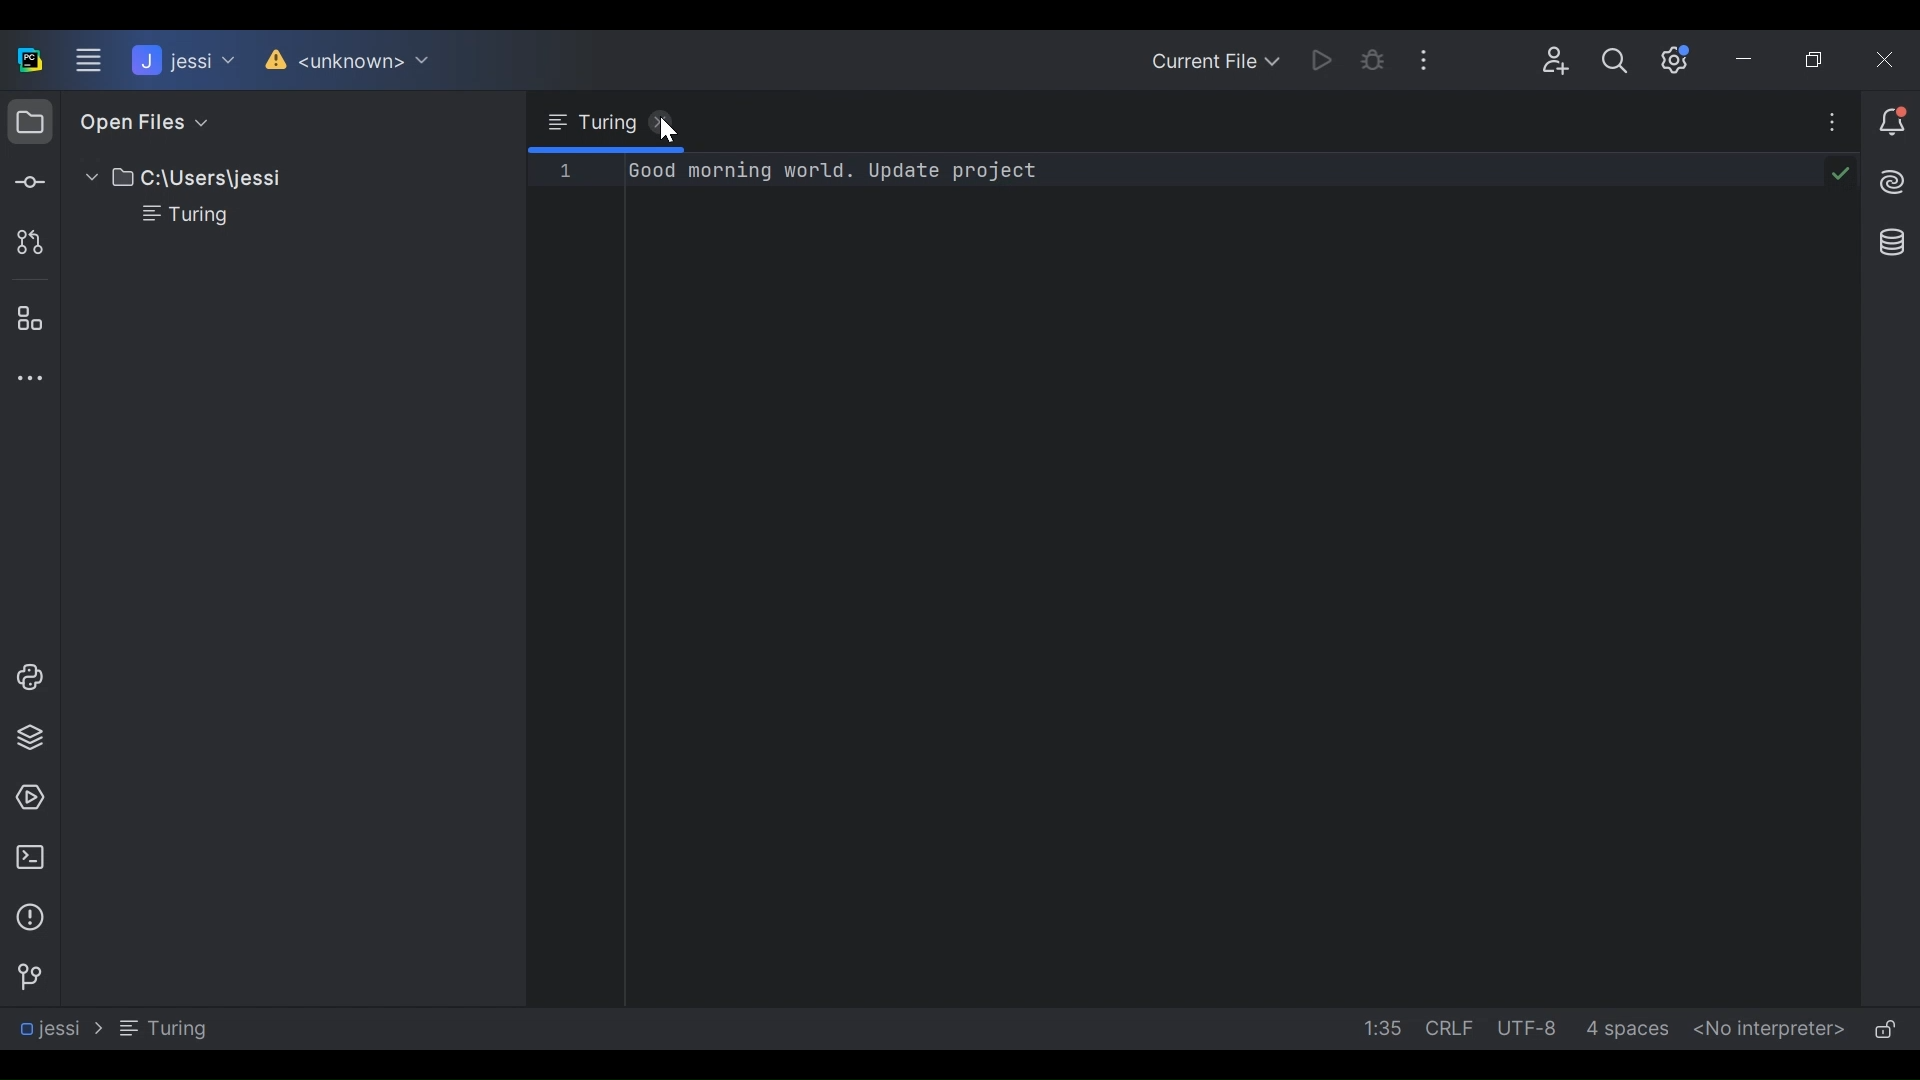  I want to click on Project View, so click(29, 120).